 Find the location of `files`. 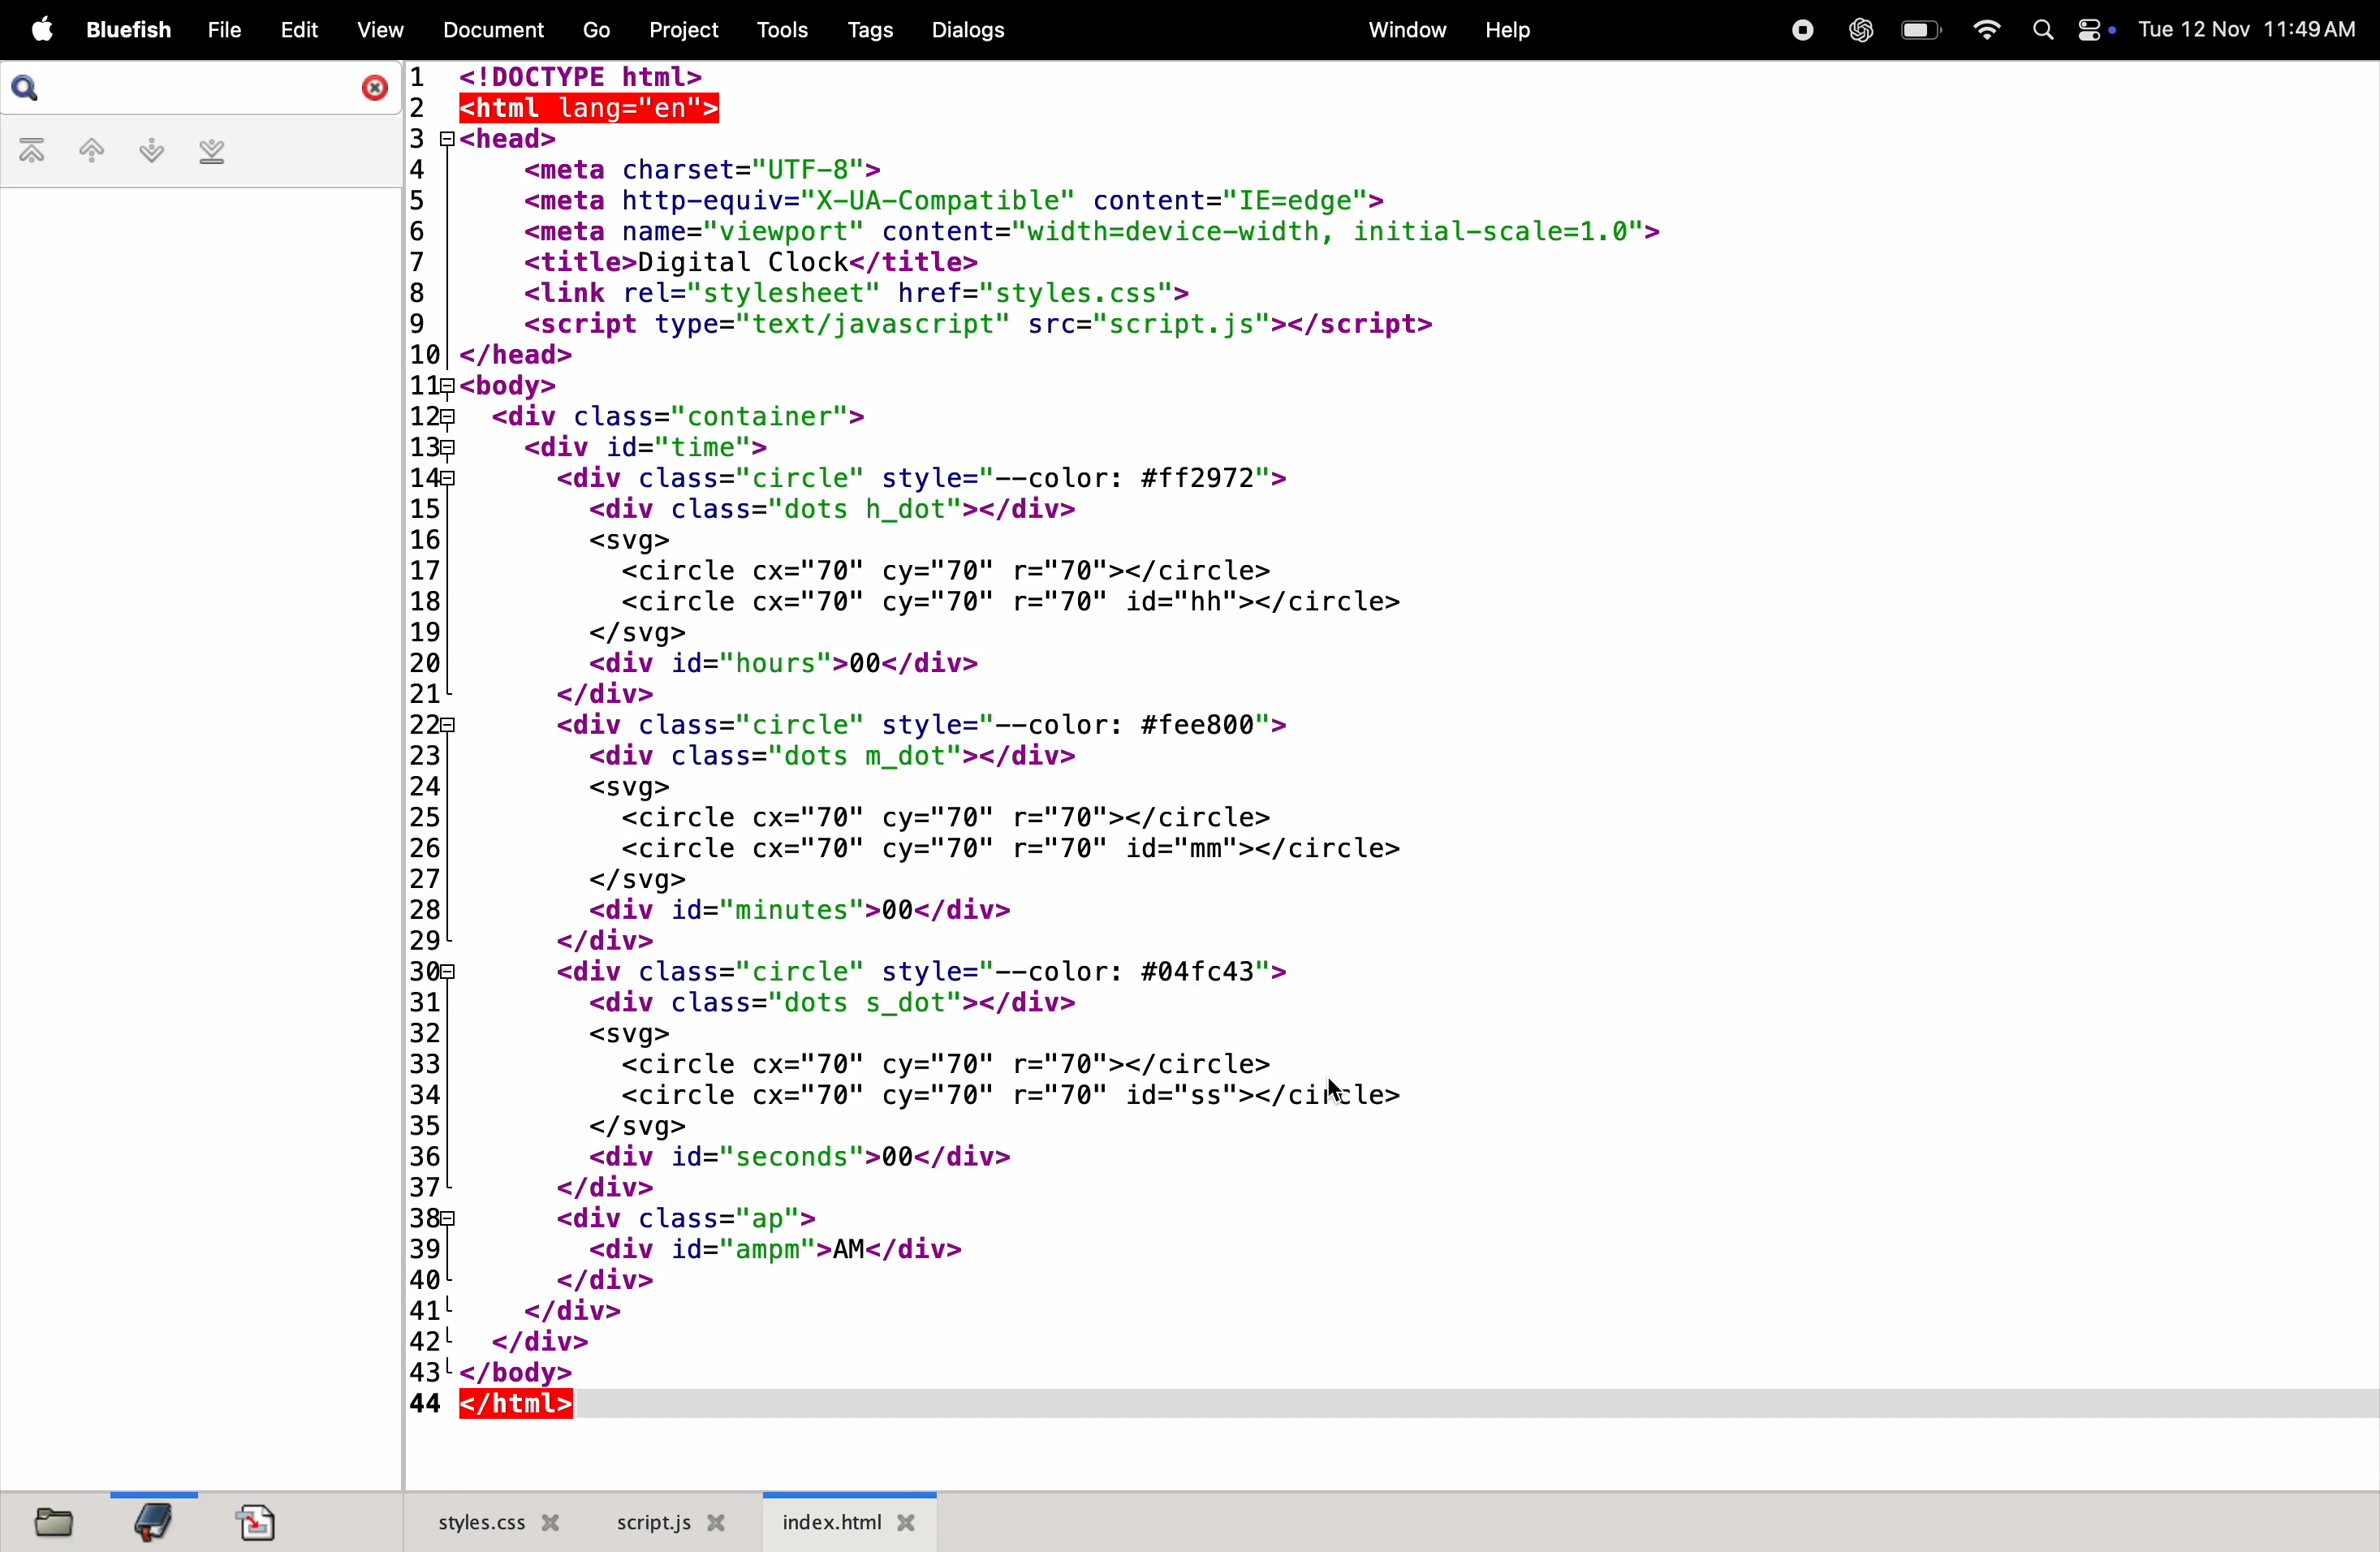

files is located at coordinates (51, 1521).